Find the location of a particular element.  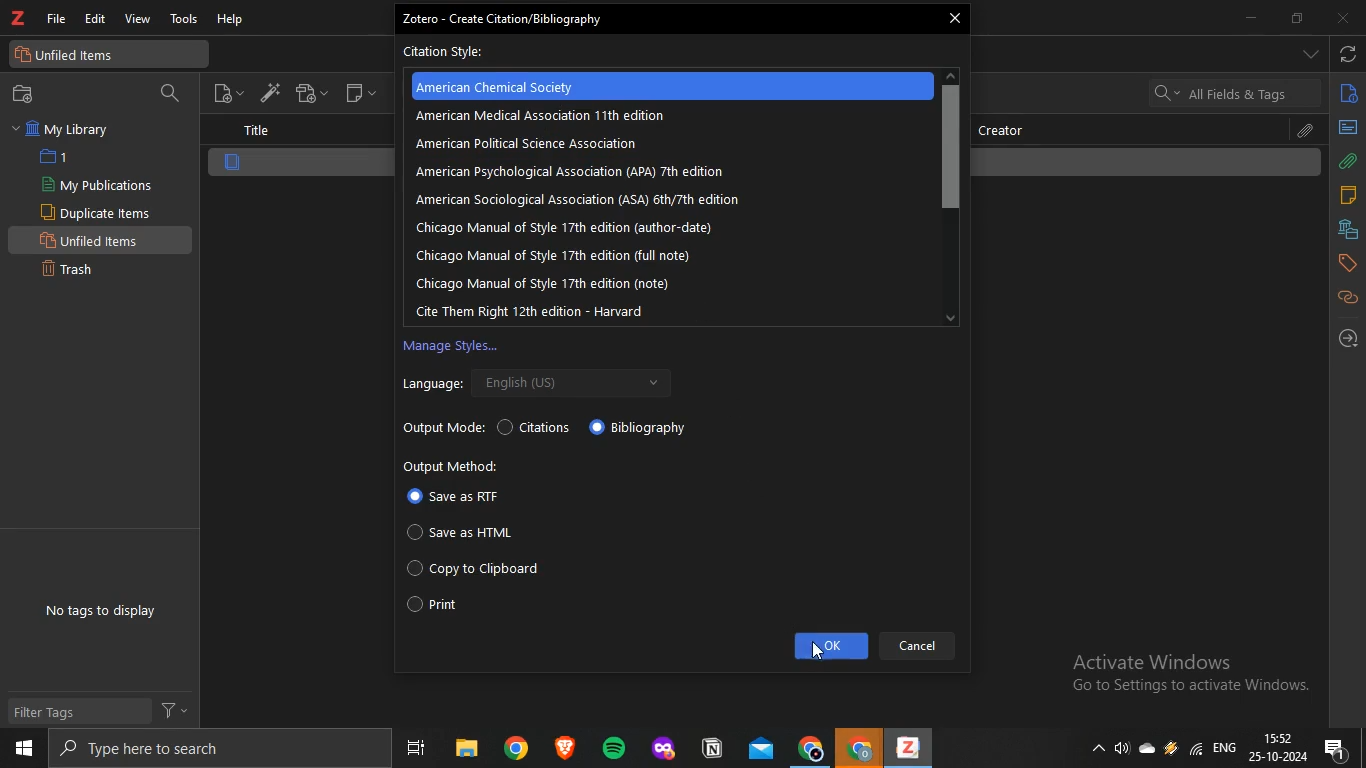

My Library is located at coordinates (64, 129).